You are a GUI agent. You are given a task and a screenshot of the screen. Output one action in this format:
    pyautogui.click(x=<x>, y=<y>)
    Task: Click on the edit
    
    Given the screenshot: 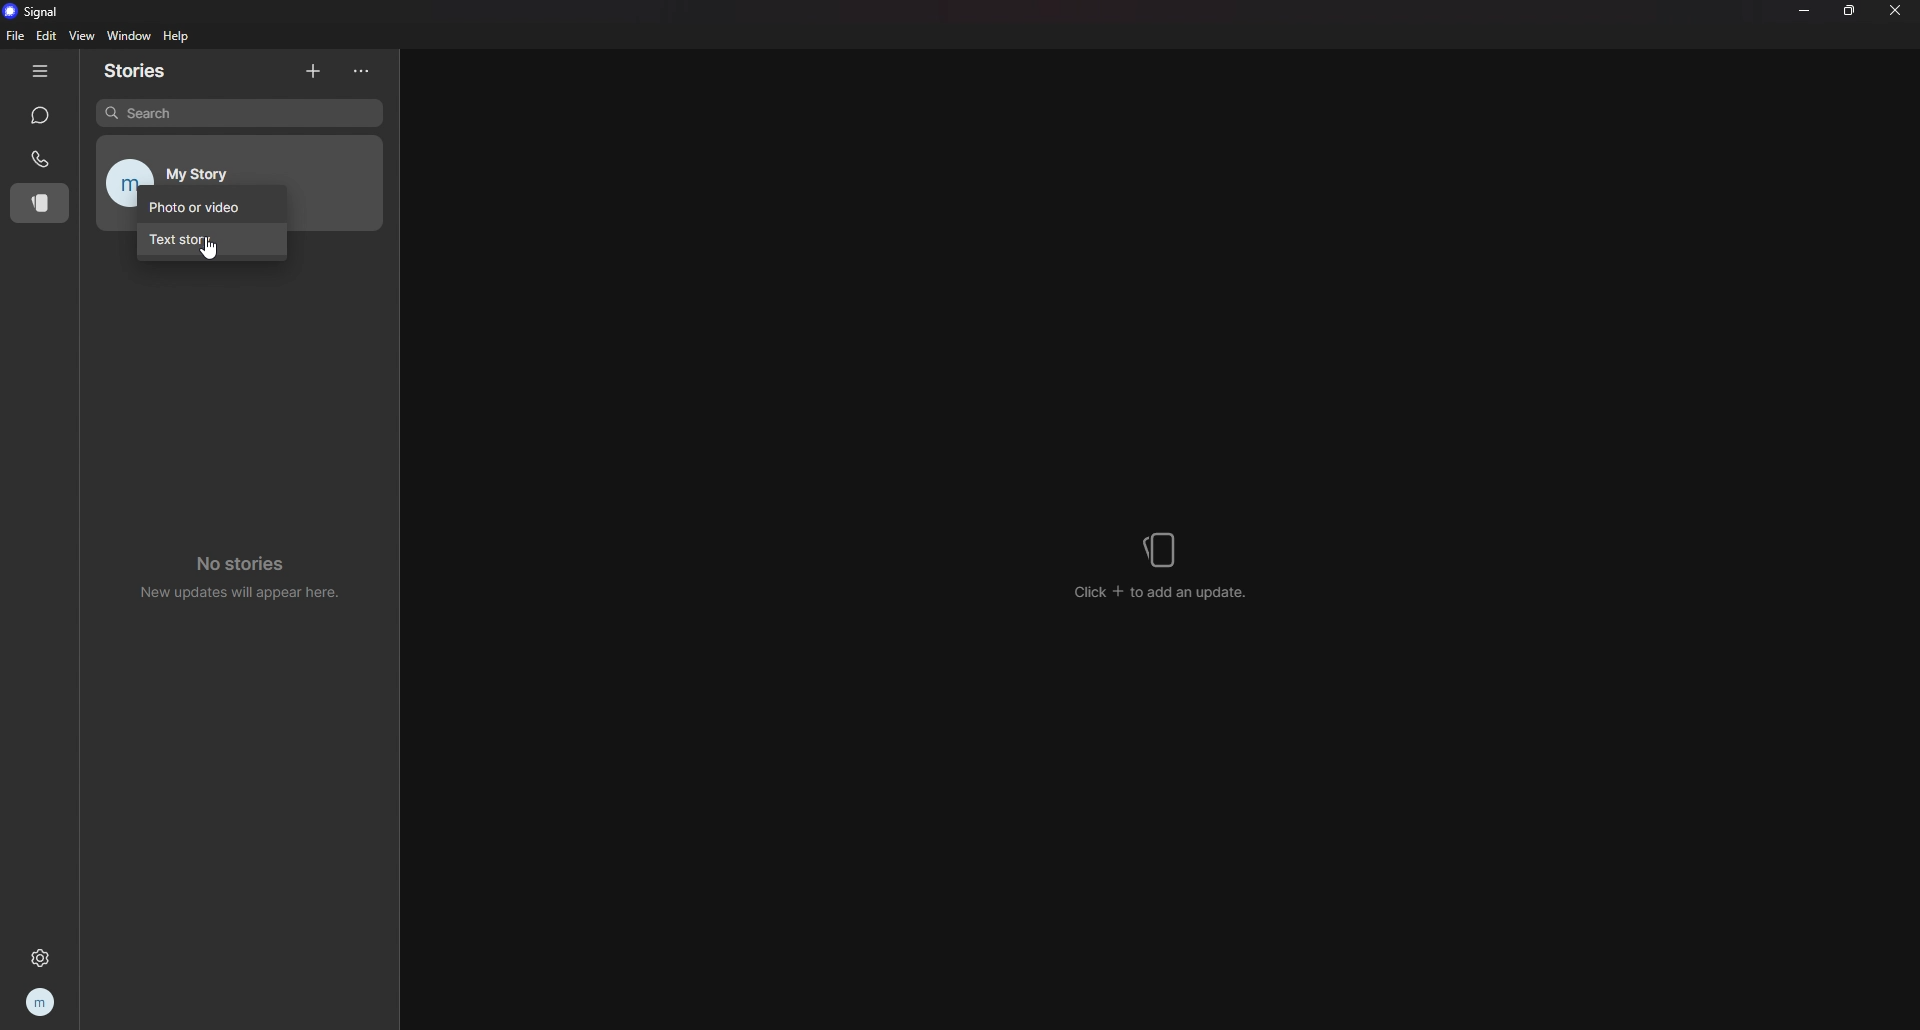 What is the action you would take?
    pyautogui.click(x=47, y=36)
    